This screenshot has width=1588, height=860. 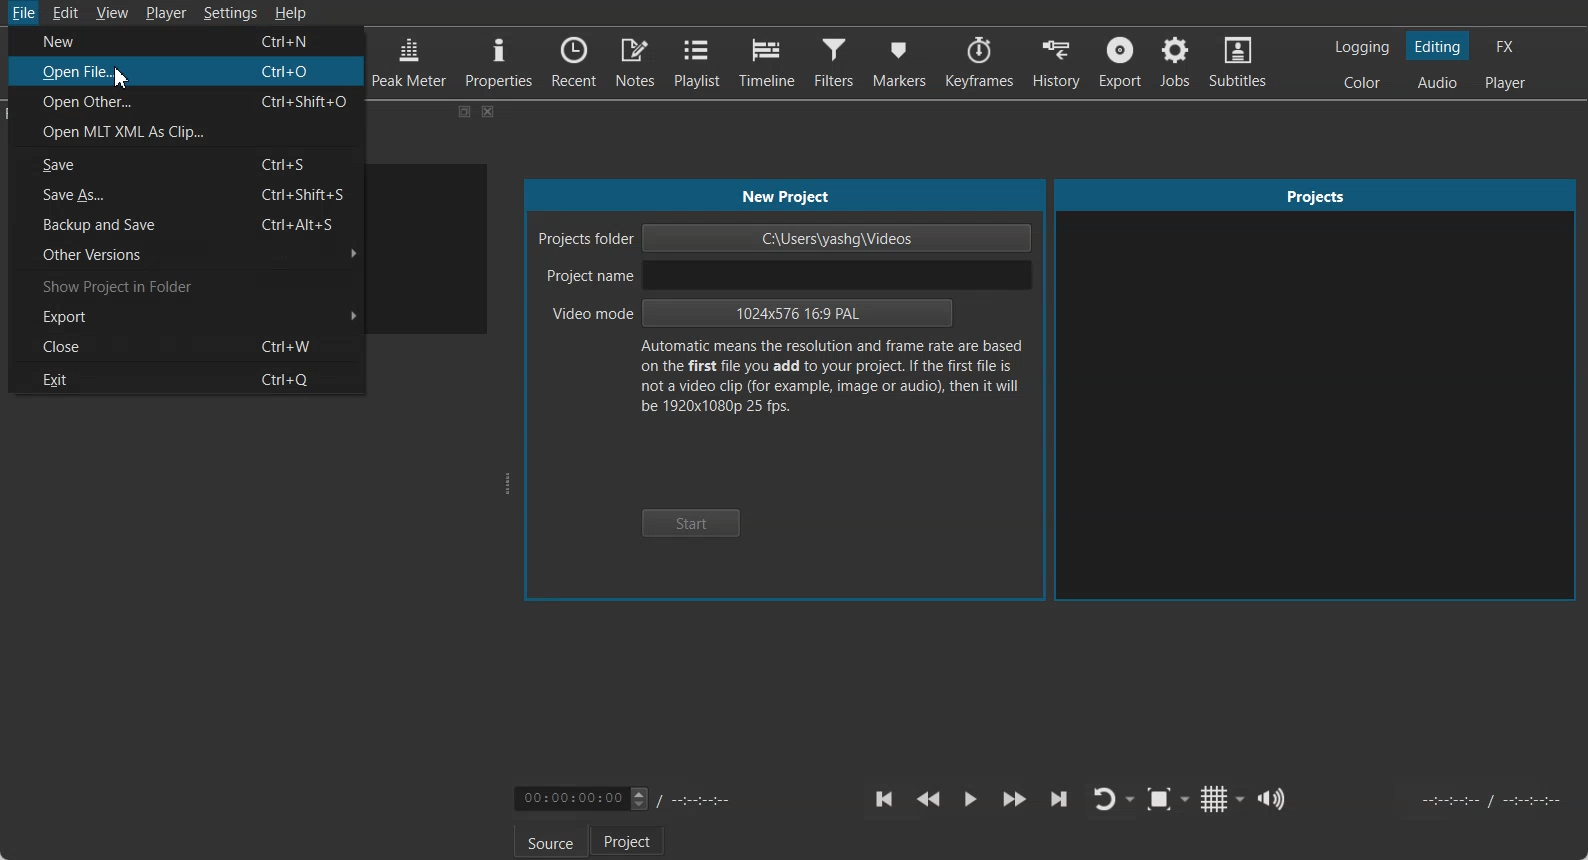 I want to click on Switch to the Editing layout, so click(x=1439, y=46).